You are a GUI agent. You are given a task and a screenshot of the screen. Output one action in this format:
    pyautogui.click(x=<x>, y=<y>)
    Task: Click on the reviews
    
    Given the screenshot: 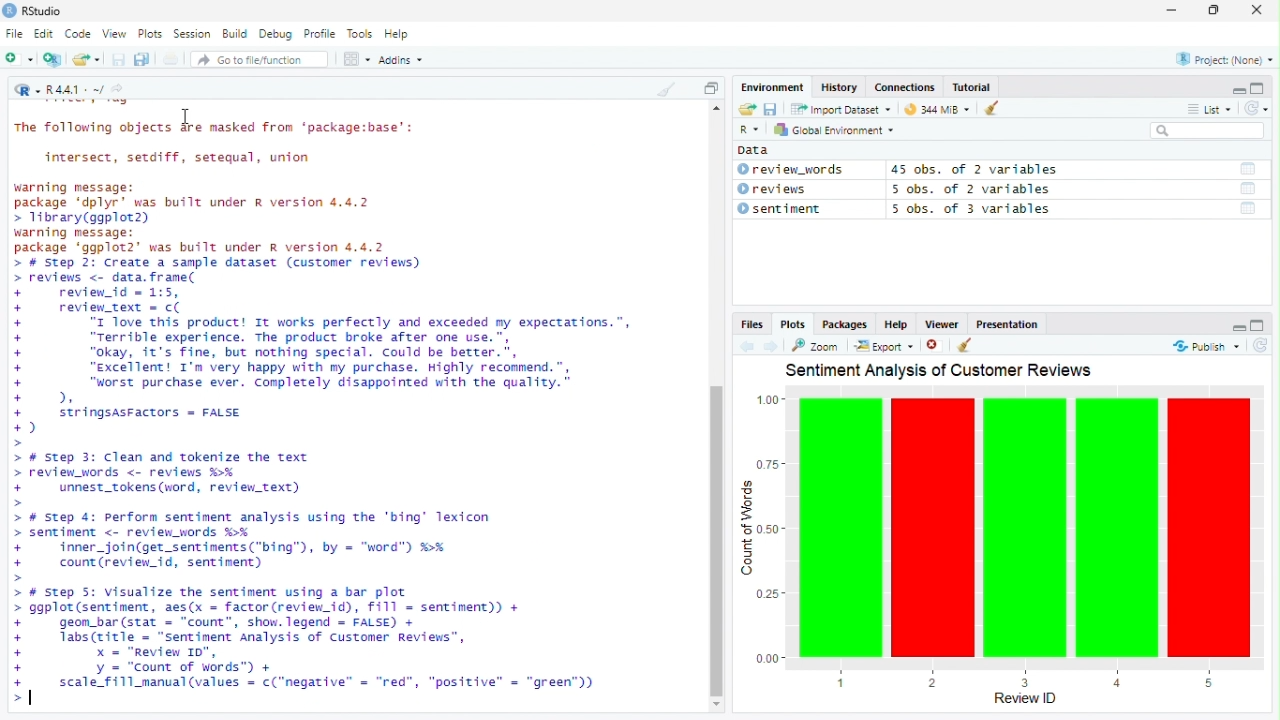 What is the action you would take?
    pyautogui.click(x=781, y=189)
    